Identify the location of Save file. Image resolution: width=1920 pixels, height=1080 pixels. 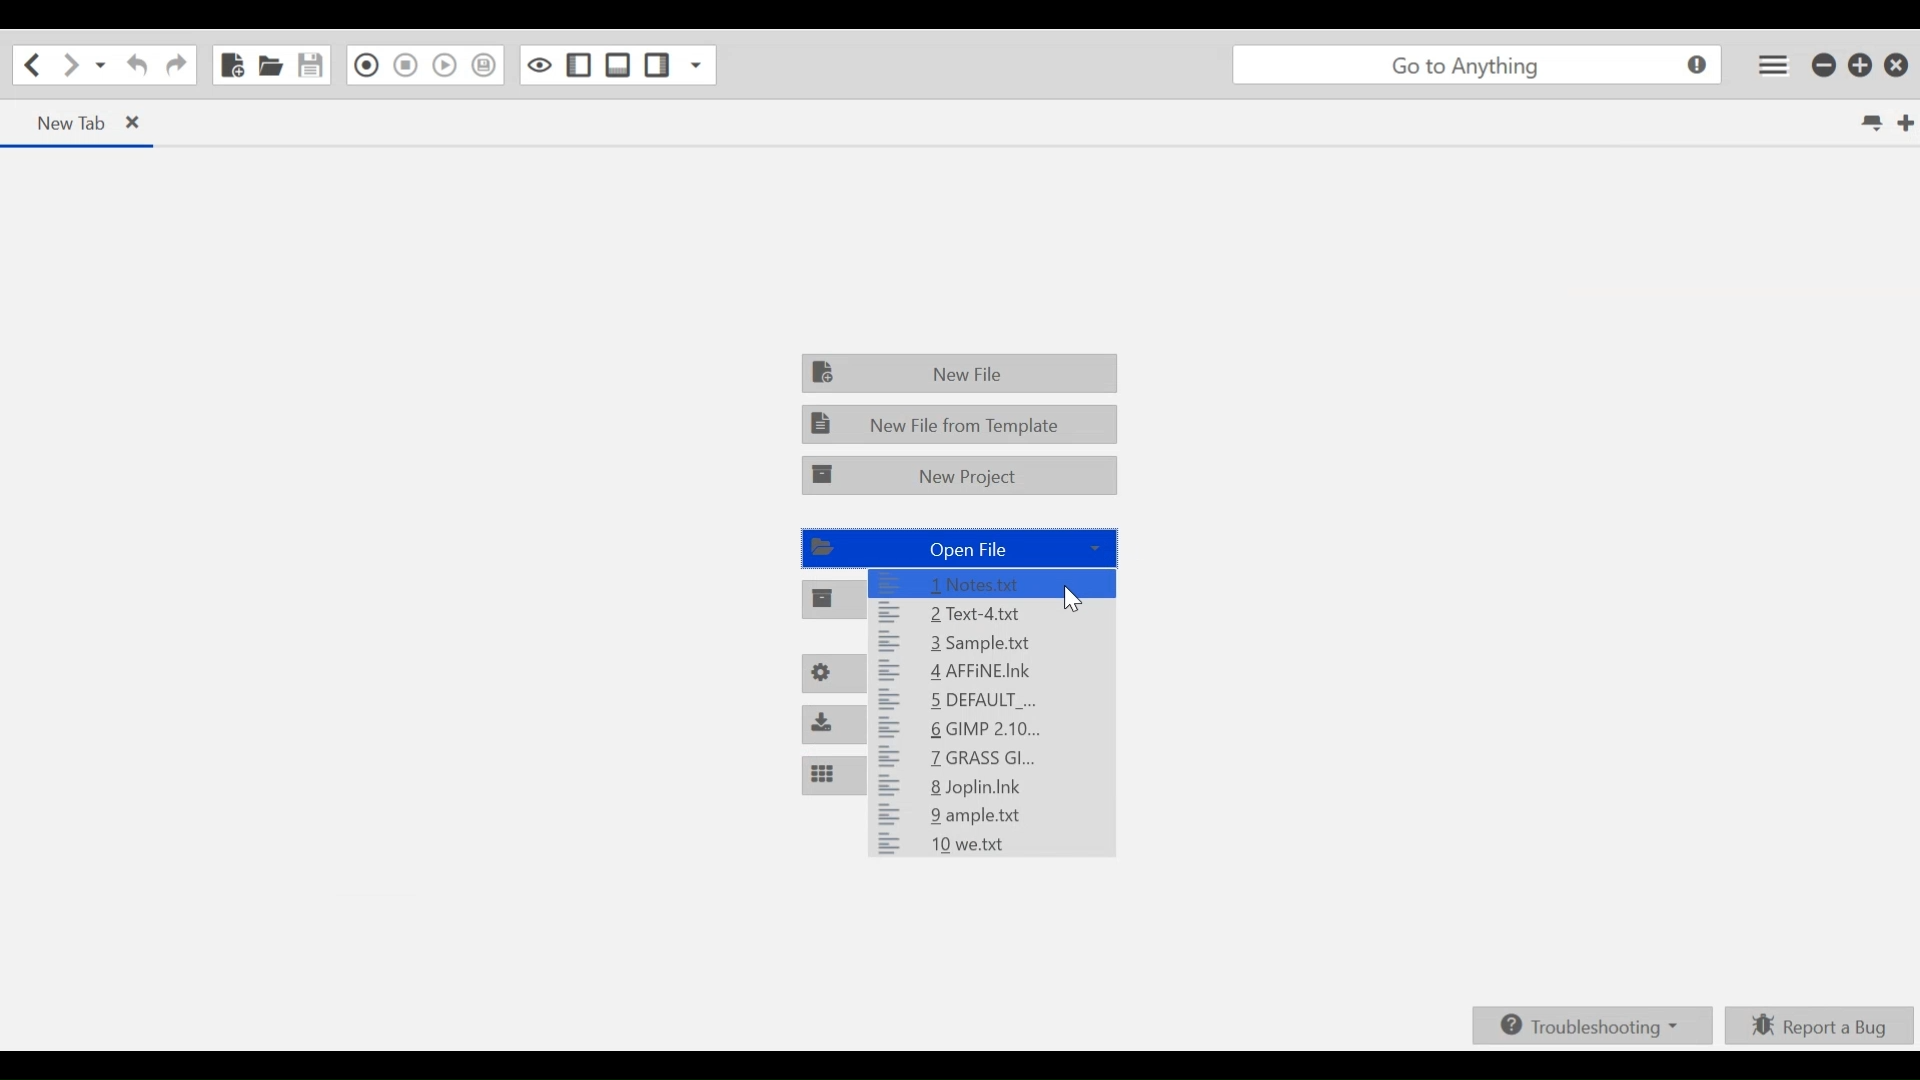
(311, 66).